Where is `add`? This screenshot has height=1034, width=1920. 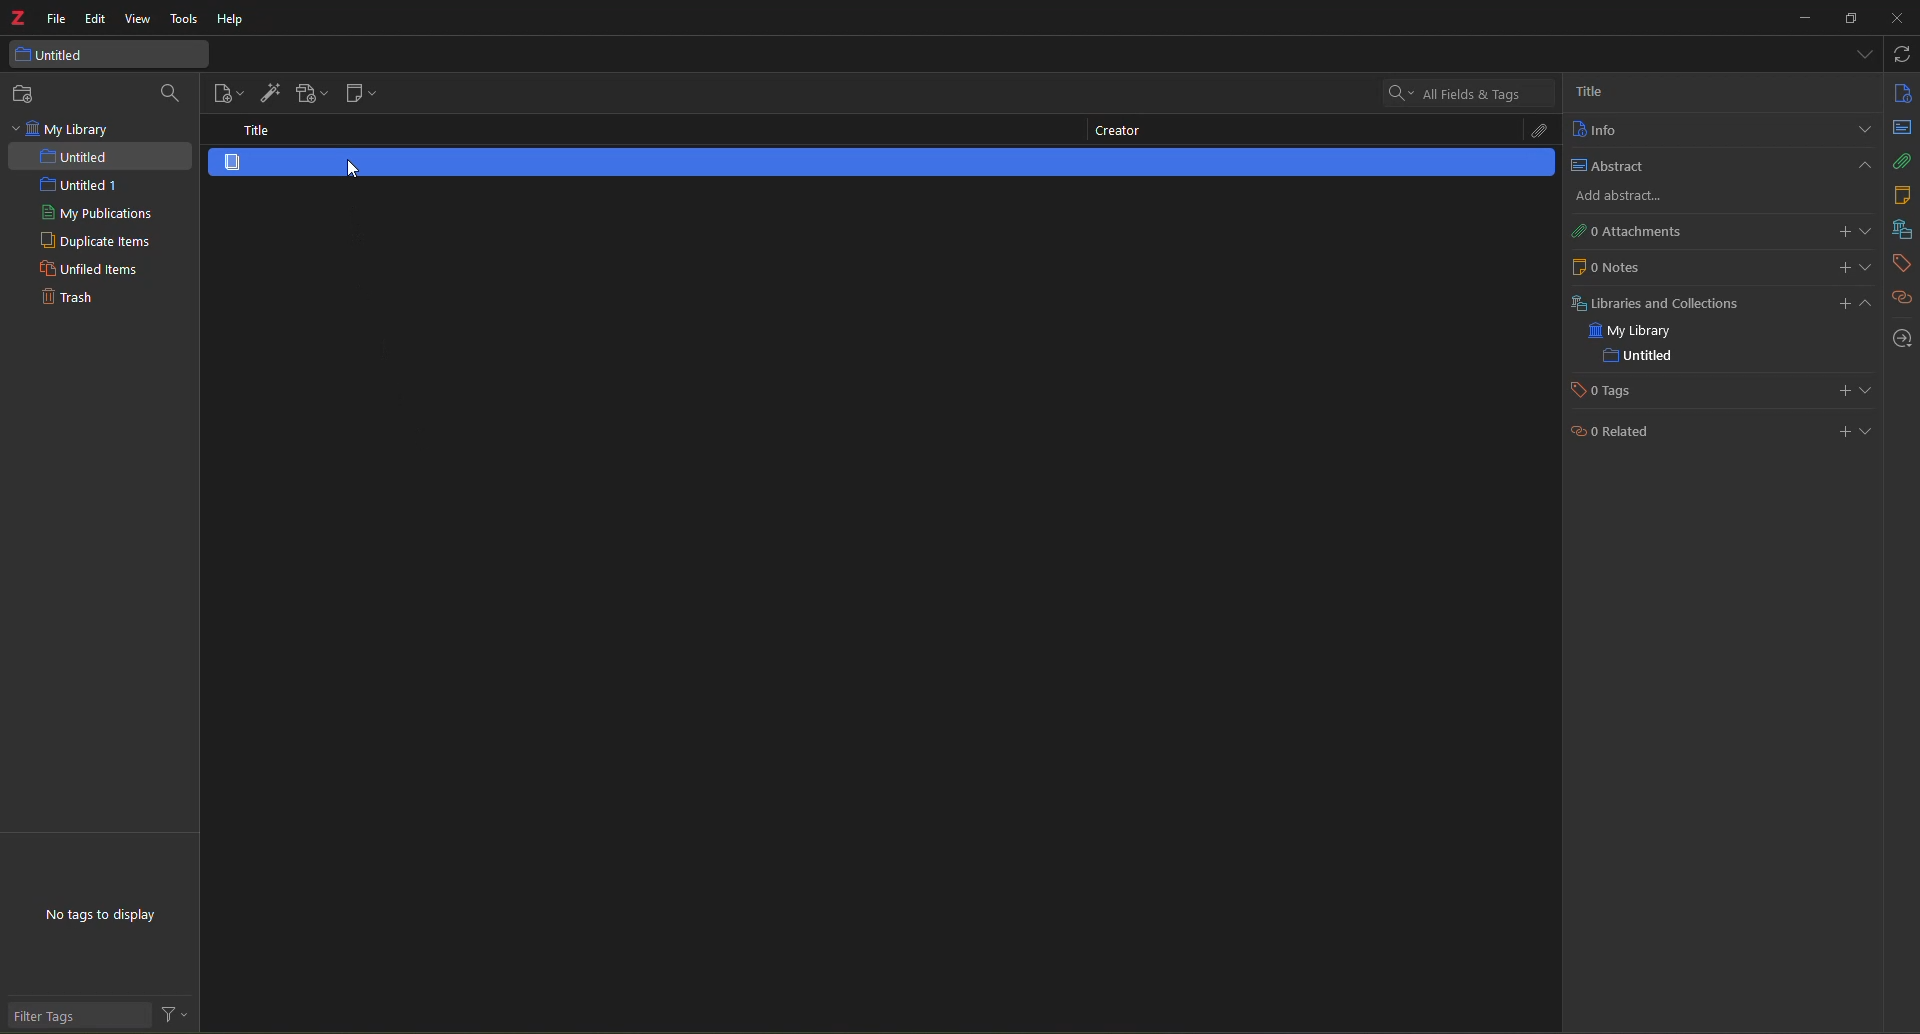
add is located at coordinates (1837, 430).